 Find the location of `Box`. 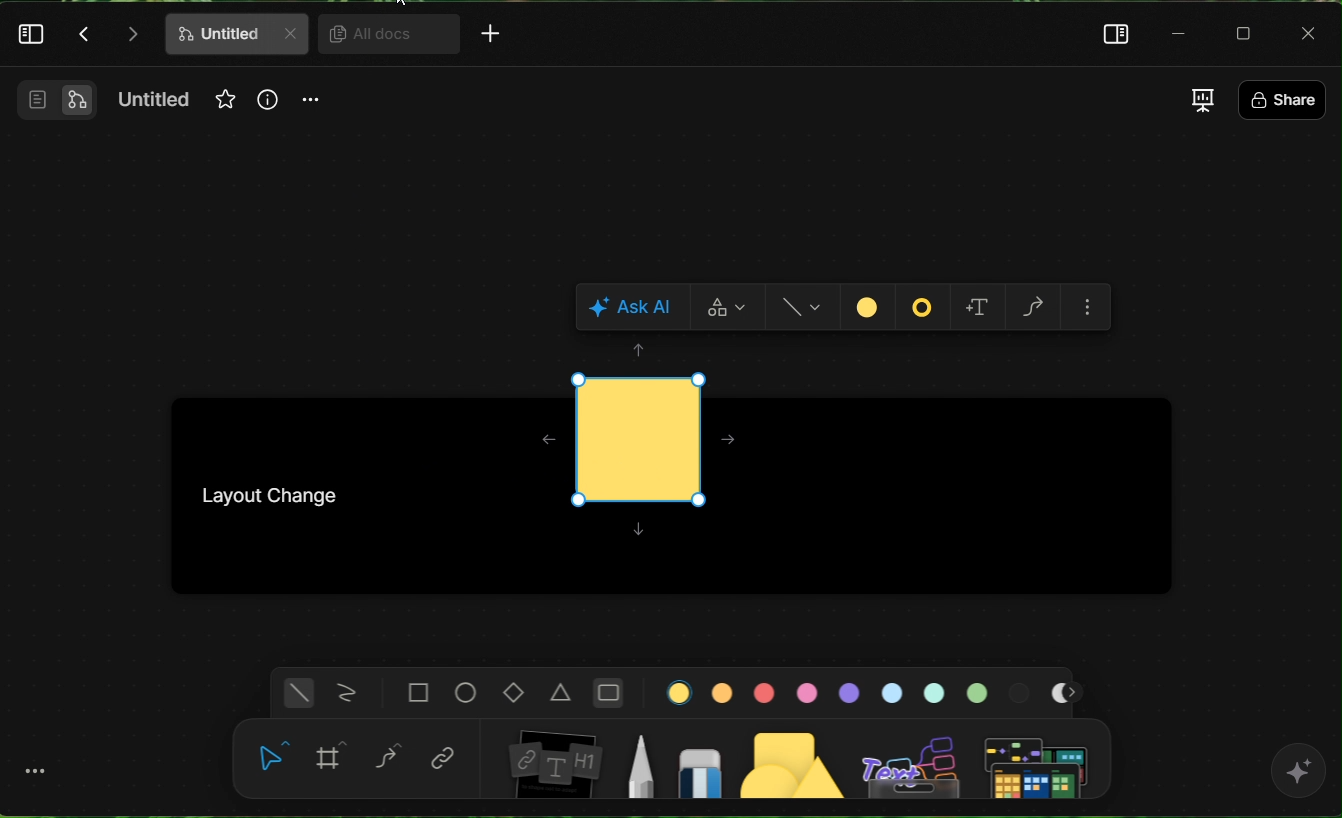

Box is located at coordinates (1249, 33).